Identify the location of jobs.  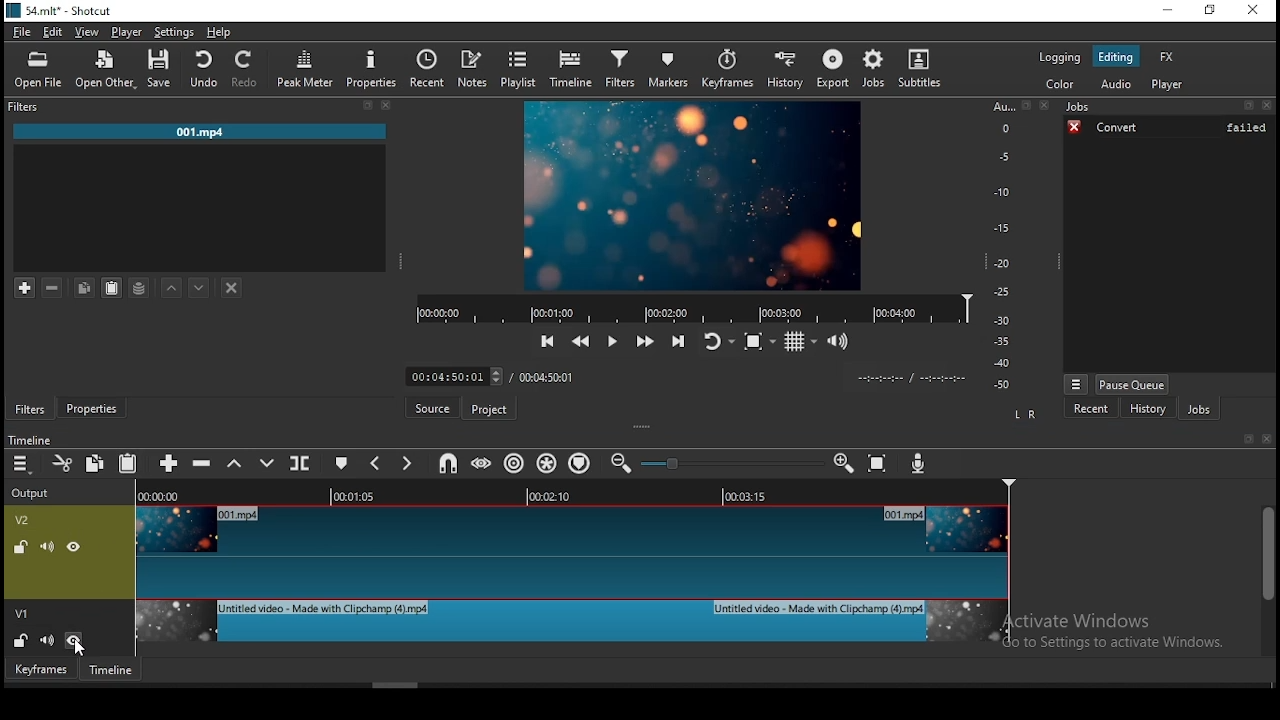
(1198, 409).